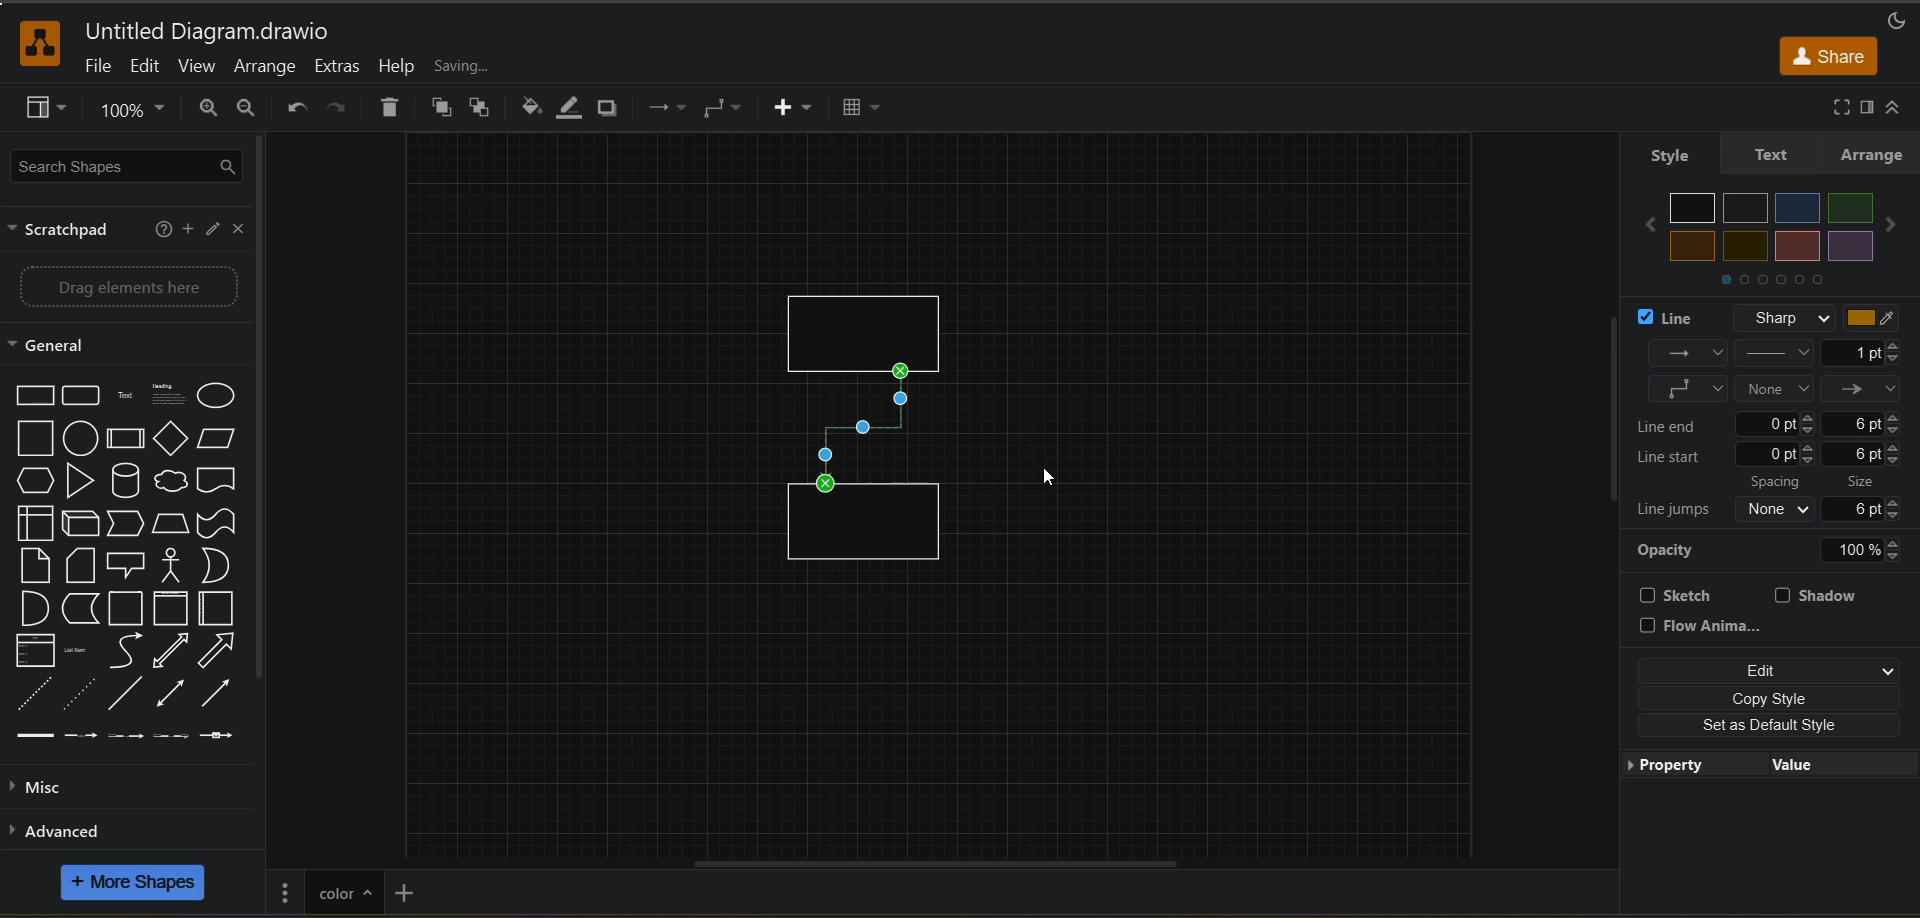 The height and width of the screenshot is (918, 1920). What do you see at coordinates (220, 398) in the screenshot?
I see `Eclipse` at bounding box center [220, 398].